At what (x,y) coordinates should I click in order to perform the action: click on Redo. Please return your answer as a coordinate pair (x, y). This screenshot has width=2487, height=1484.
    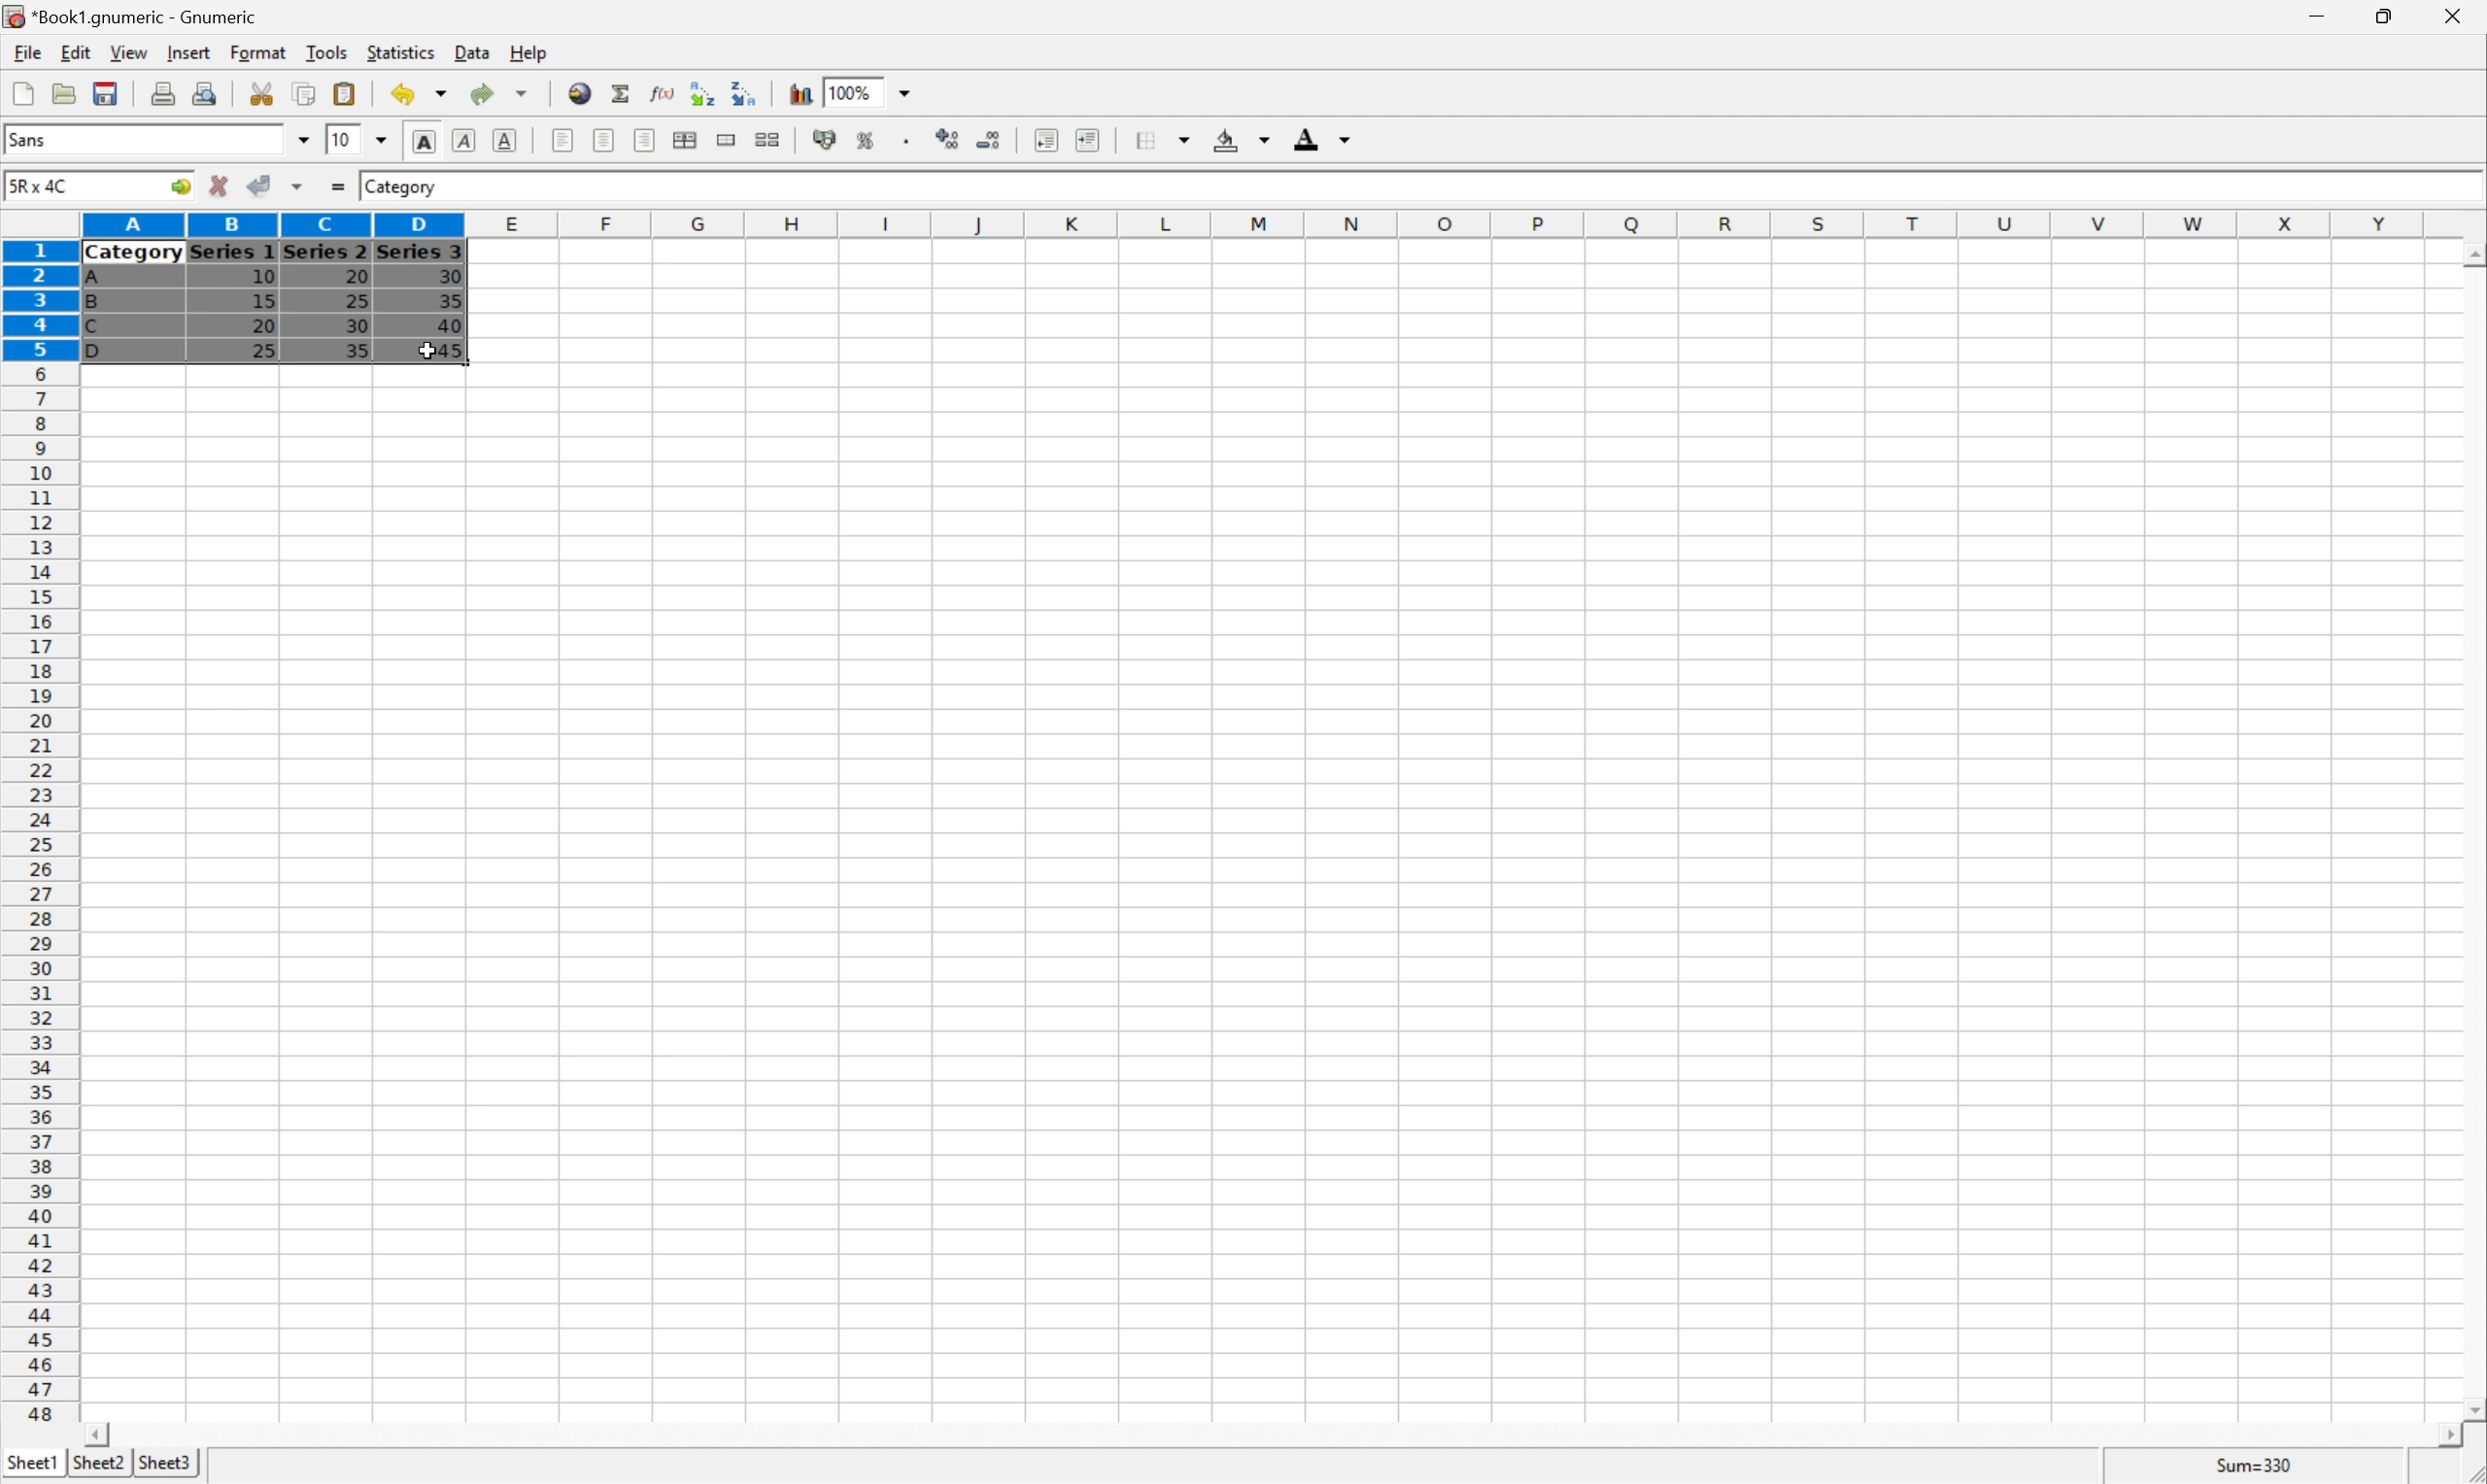
    Looking at the image, I should click on (496, 92).